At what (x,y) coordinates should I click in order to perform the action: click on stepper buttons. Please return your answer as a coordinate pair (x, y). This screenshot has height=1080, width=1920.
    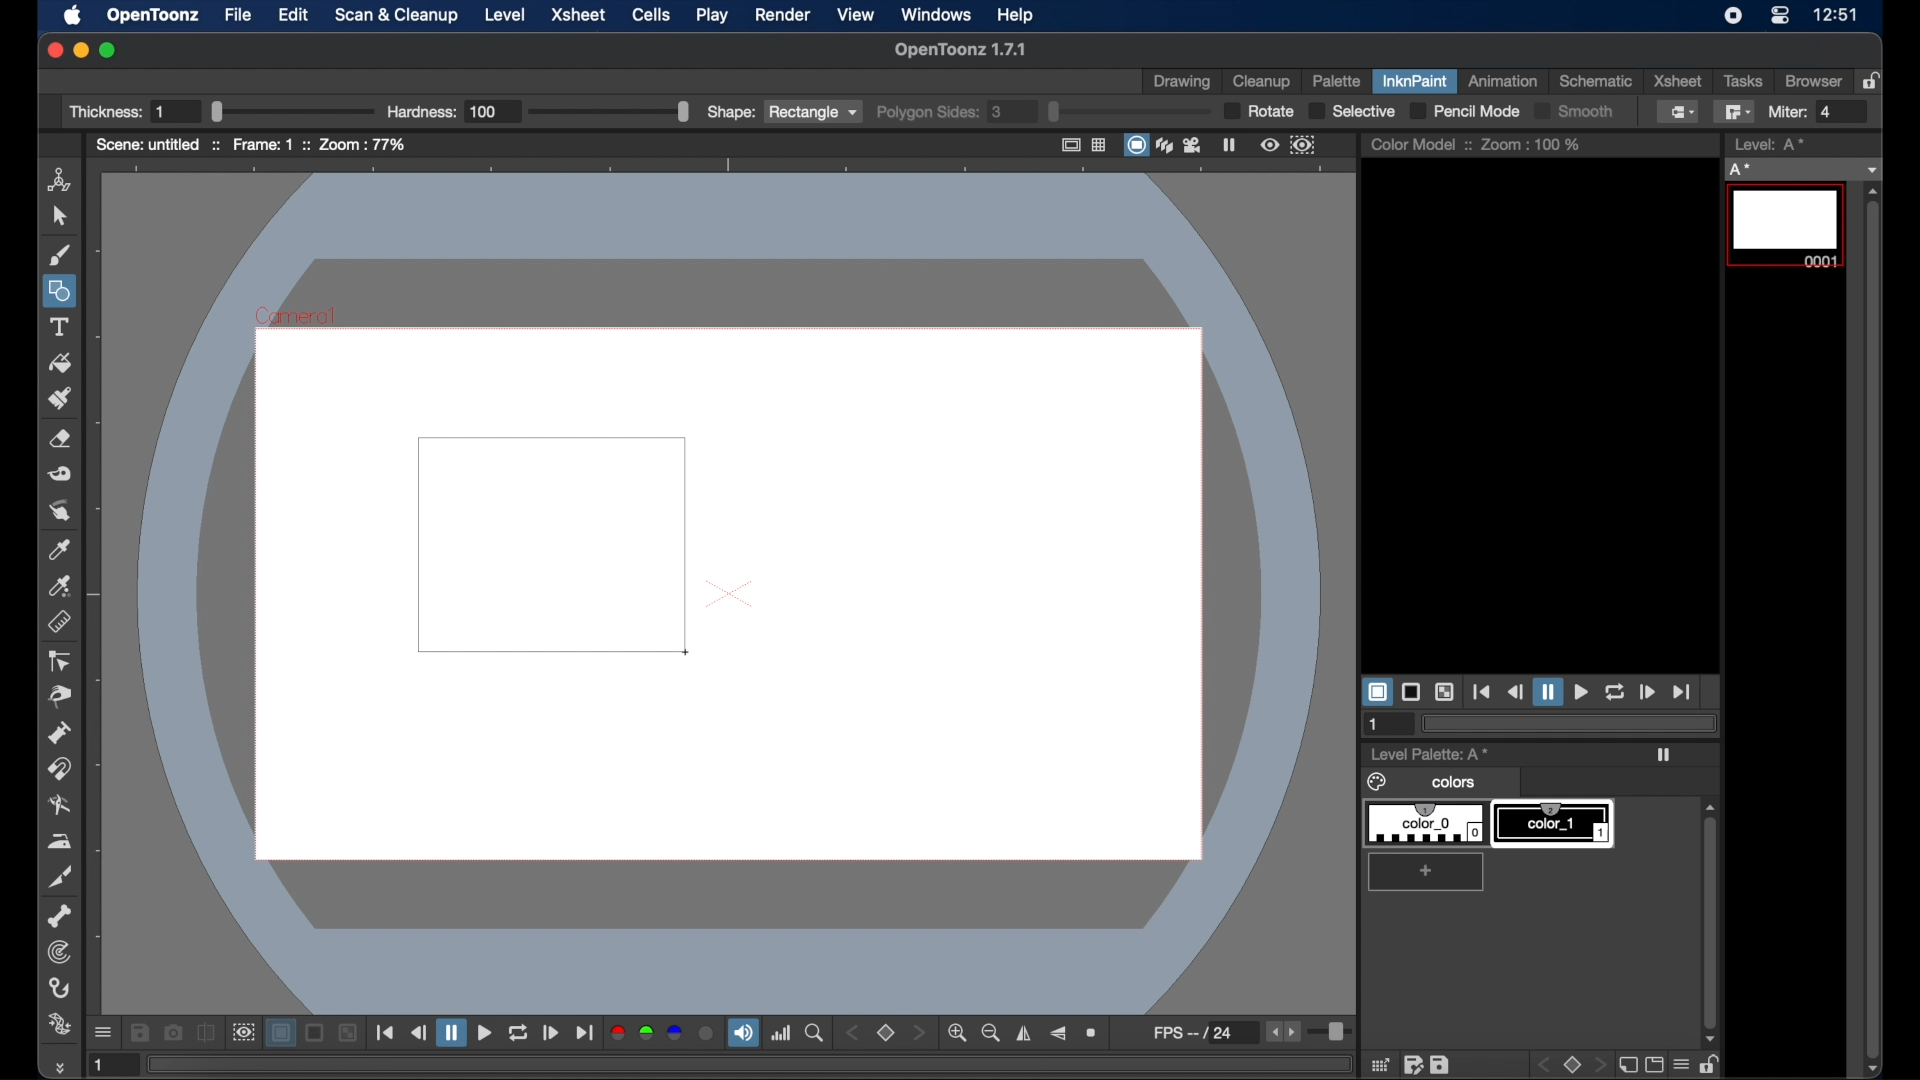
    Looking at the image, I should click on (1282, 1031).